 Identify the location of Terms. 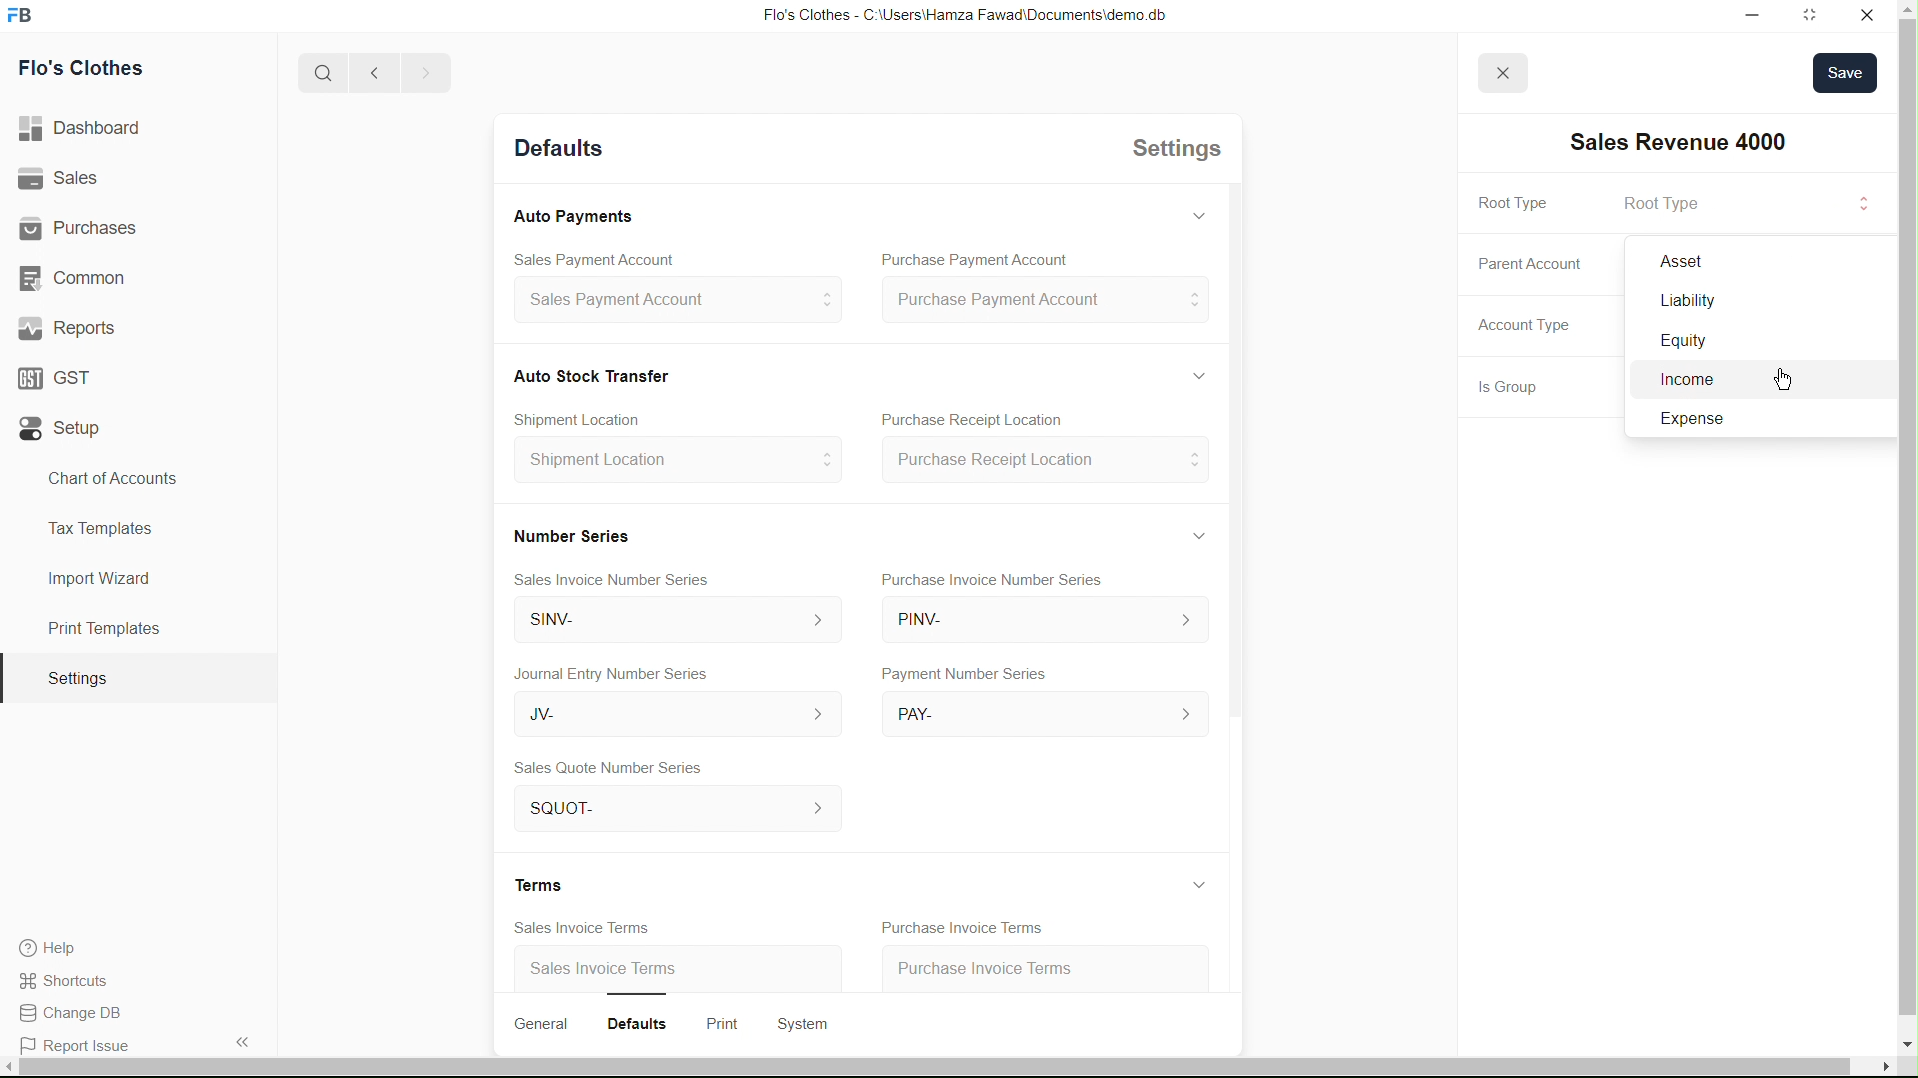
(554, 884).